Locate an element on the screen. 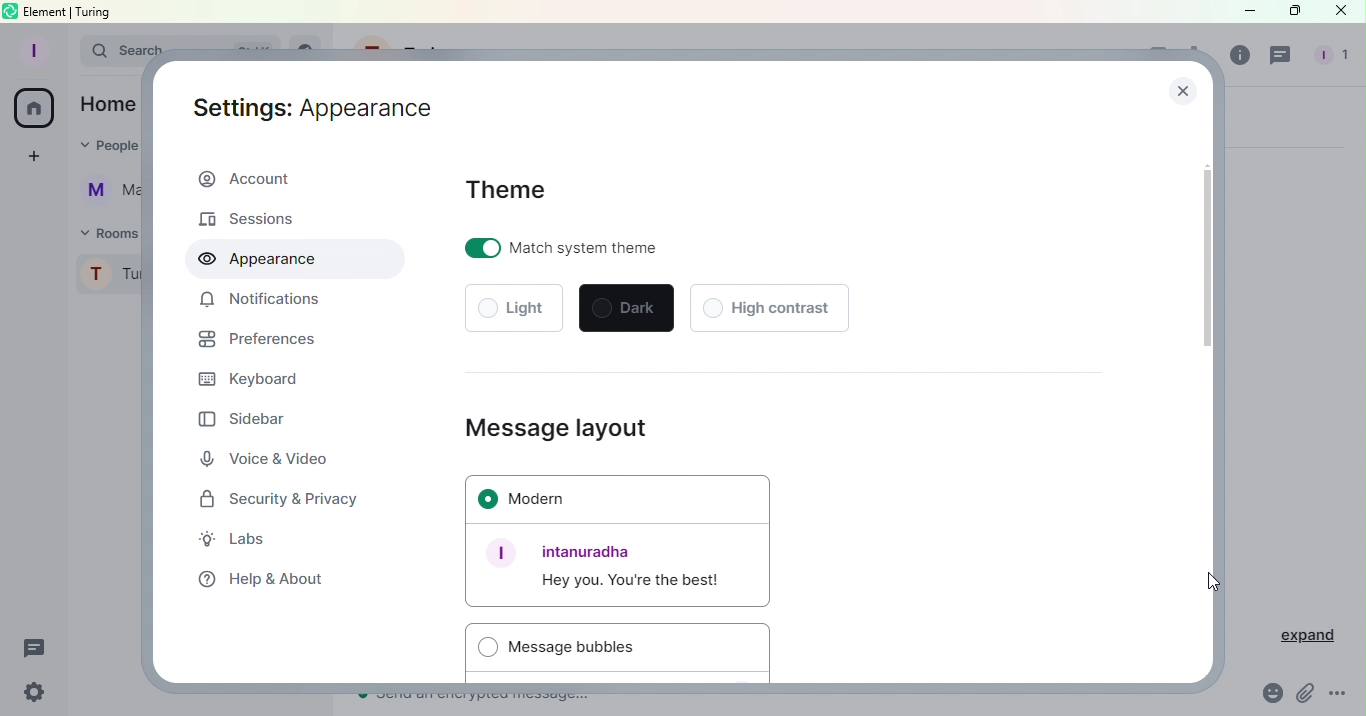 This screenshot has height=716, width=1366. Settings is located at coordinates (35, 690).